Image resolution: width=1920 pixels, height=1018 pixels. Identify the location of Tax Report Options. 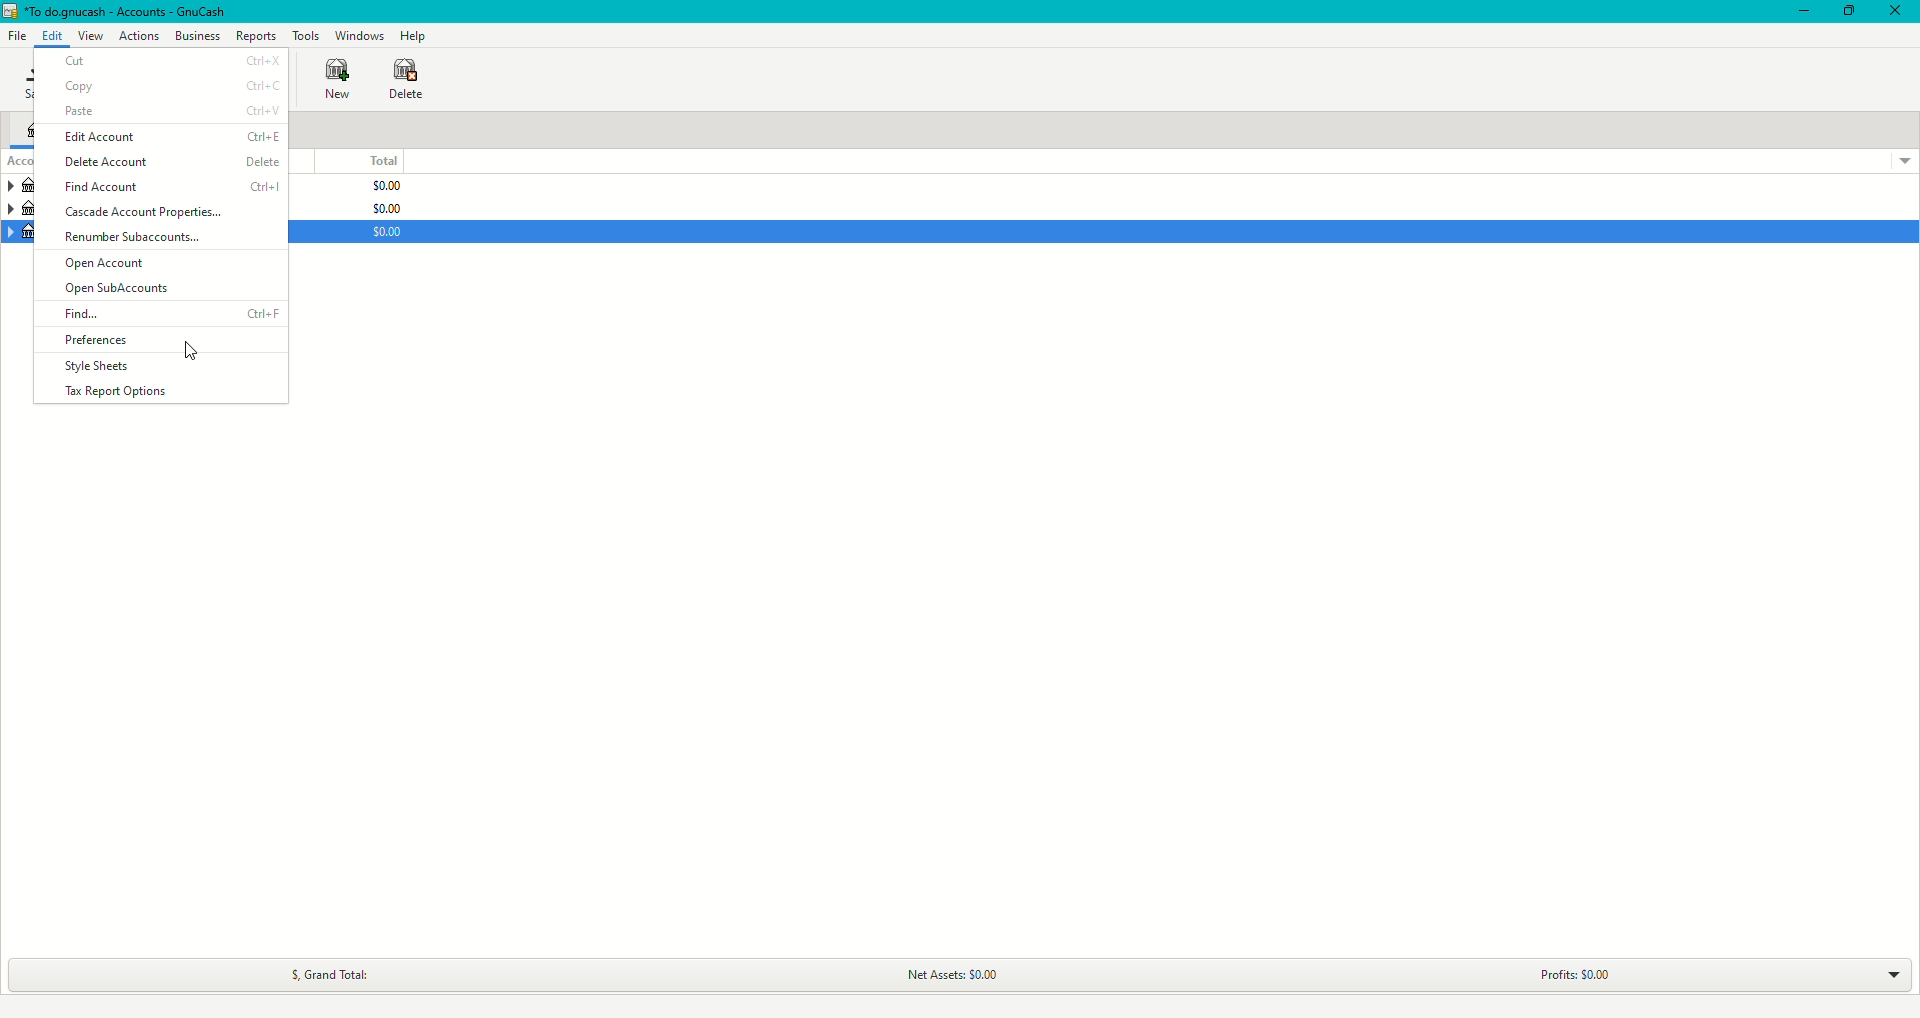
(127, 392).